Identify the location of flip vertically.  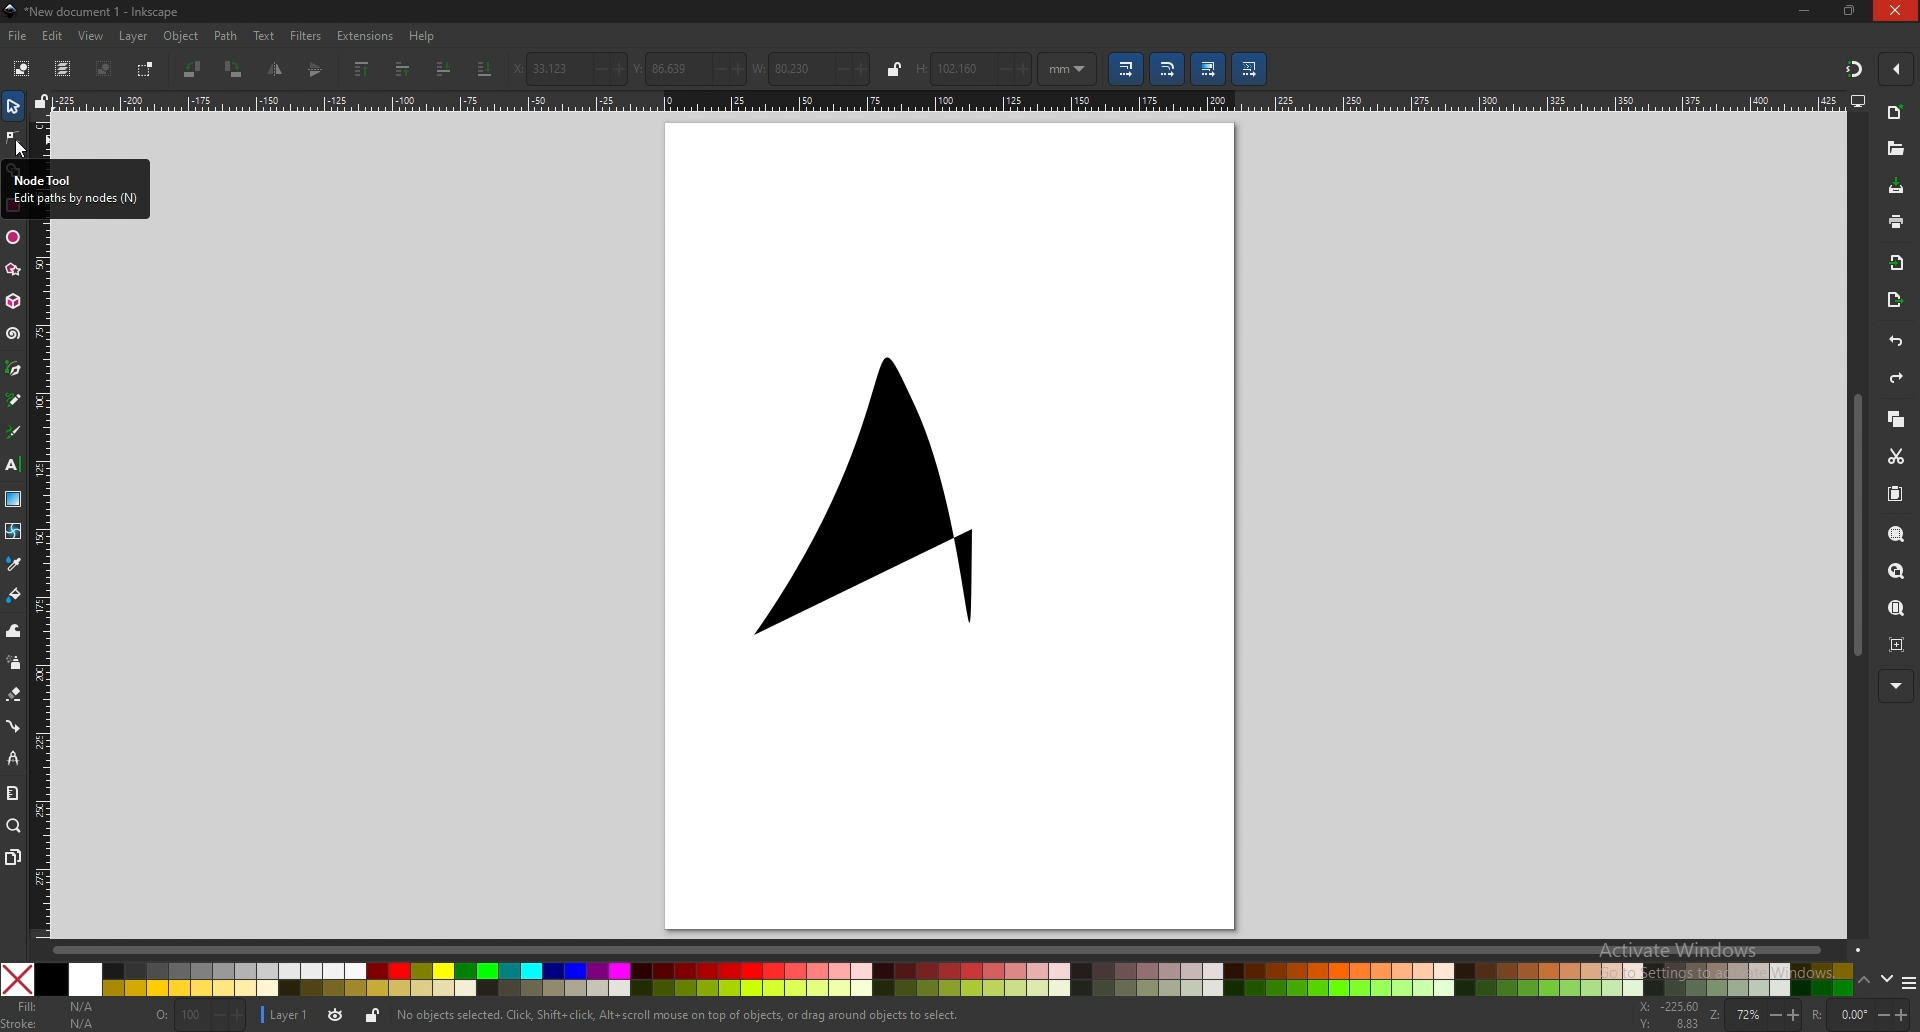
(274, 69).